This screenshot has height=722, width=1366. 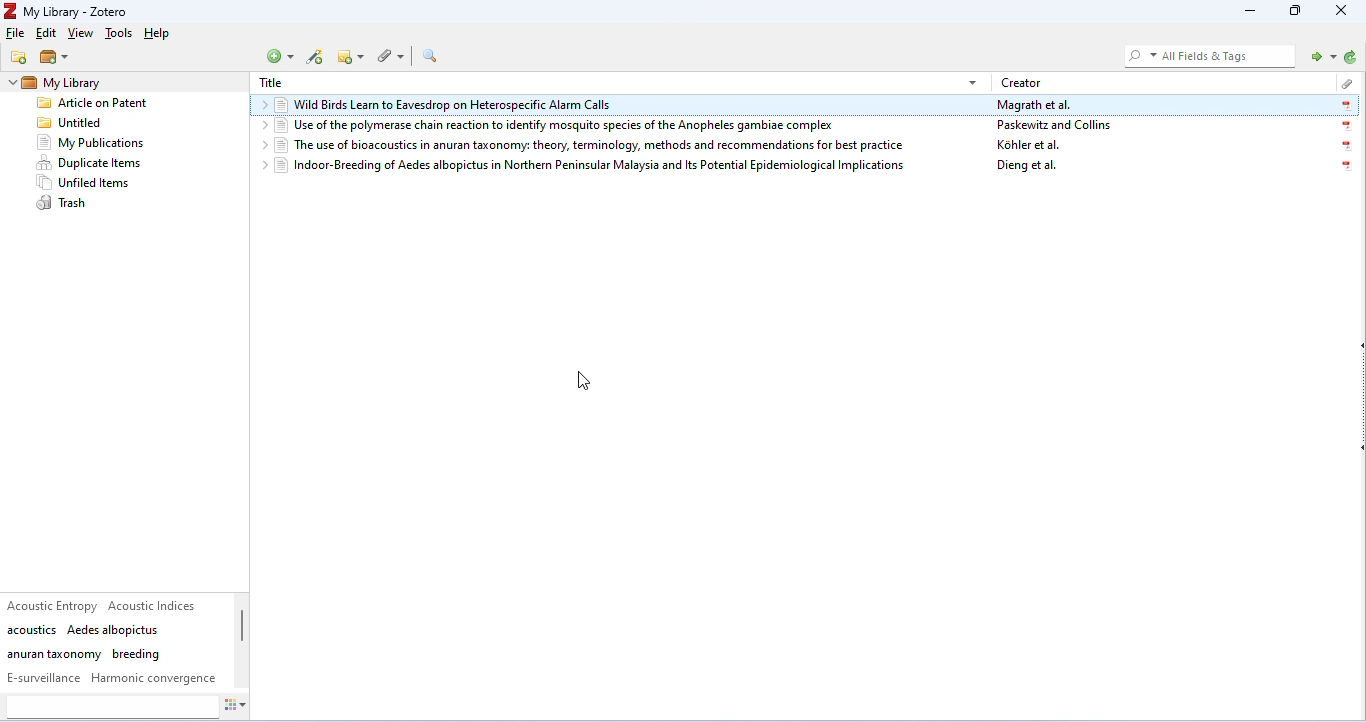 I want to click on type tags, so click(x=111, y=707).